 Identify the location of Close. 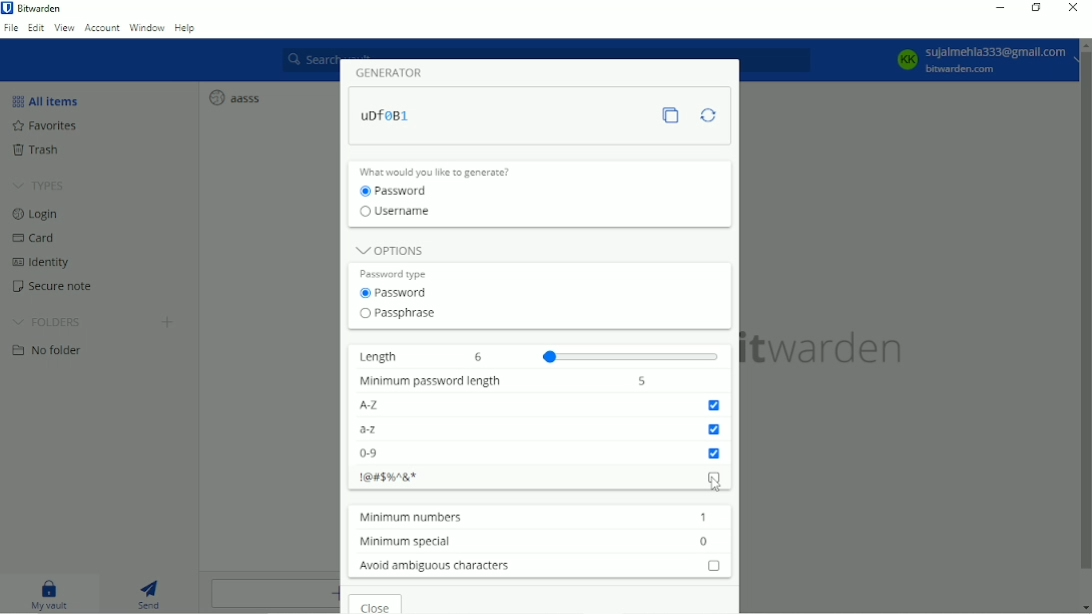
(1075, 8).